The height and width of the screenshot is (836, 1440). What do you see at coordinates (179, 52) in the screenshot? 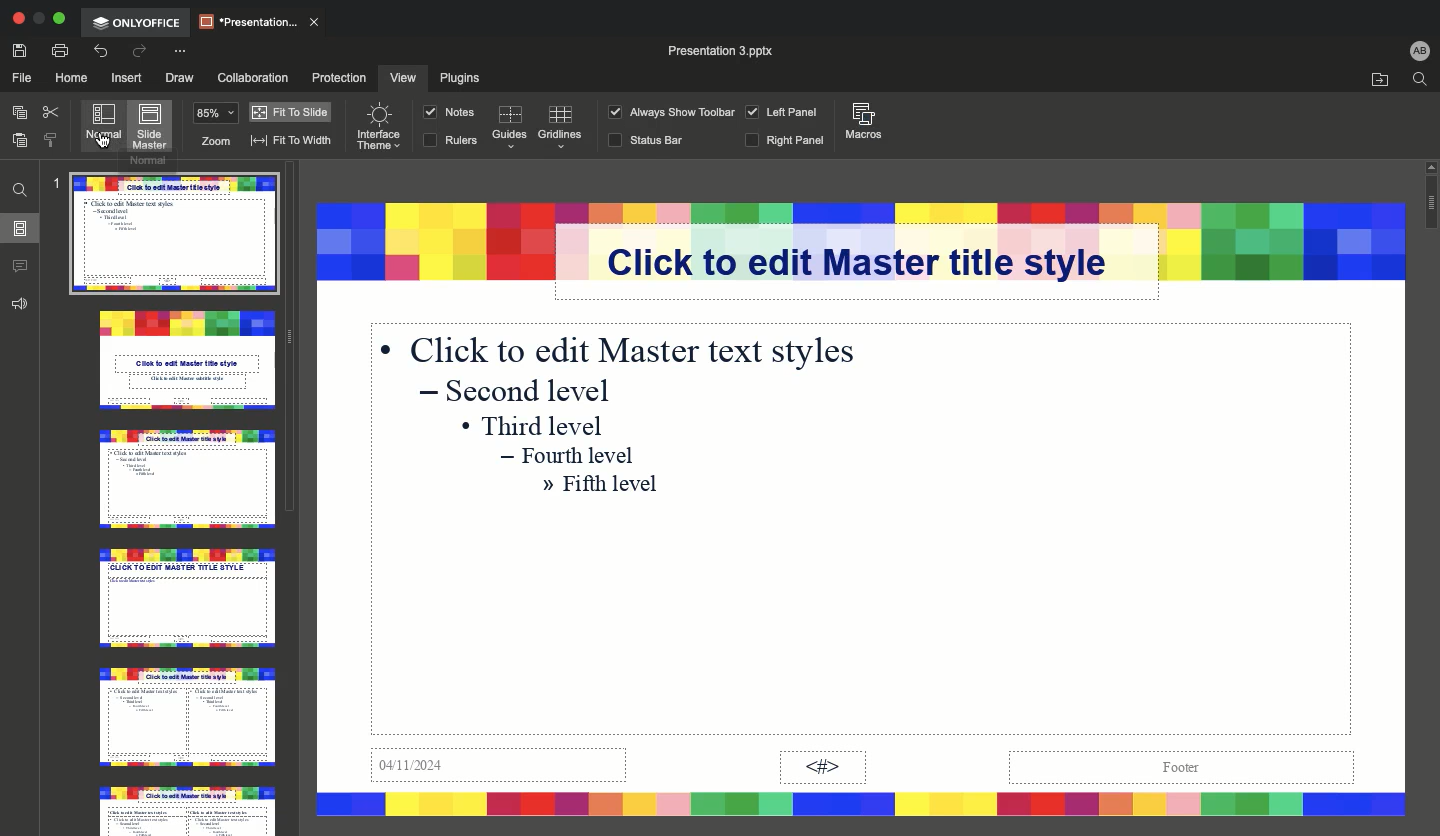
I see `Customize quick access toolbar` at bounding box center [179, 52].